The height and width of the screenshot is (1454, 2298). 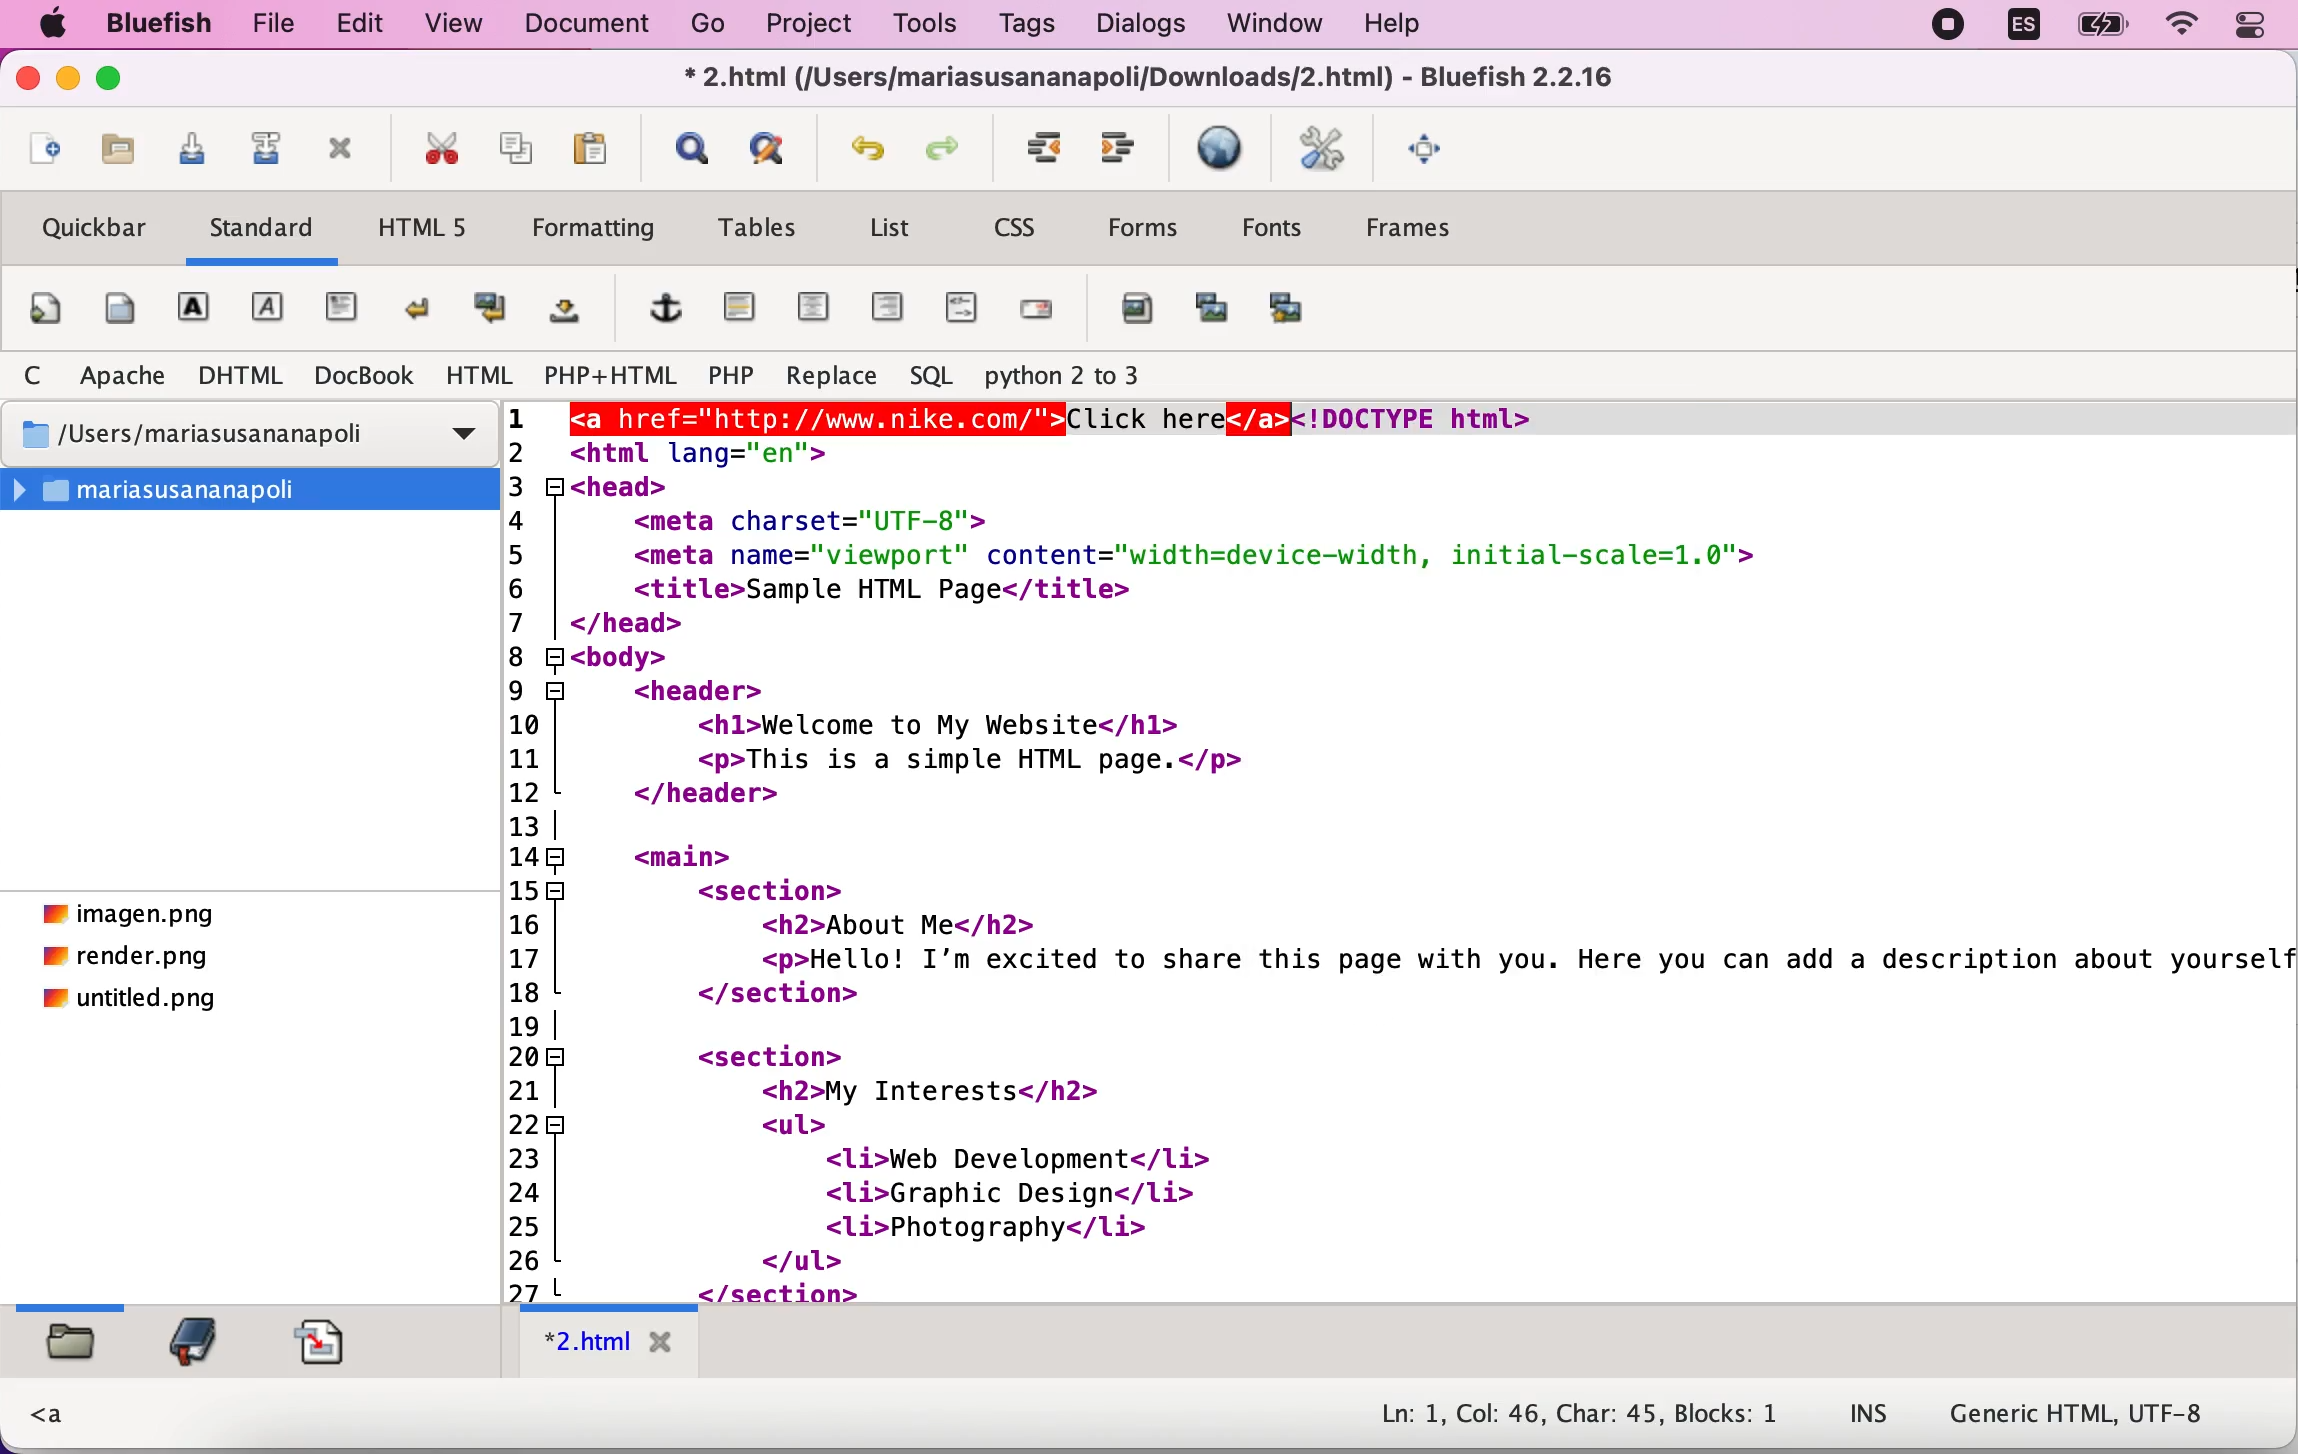 I want to click on add hyperlink, so click(x=666, y=313).